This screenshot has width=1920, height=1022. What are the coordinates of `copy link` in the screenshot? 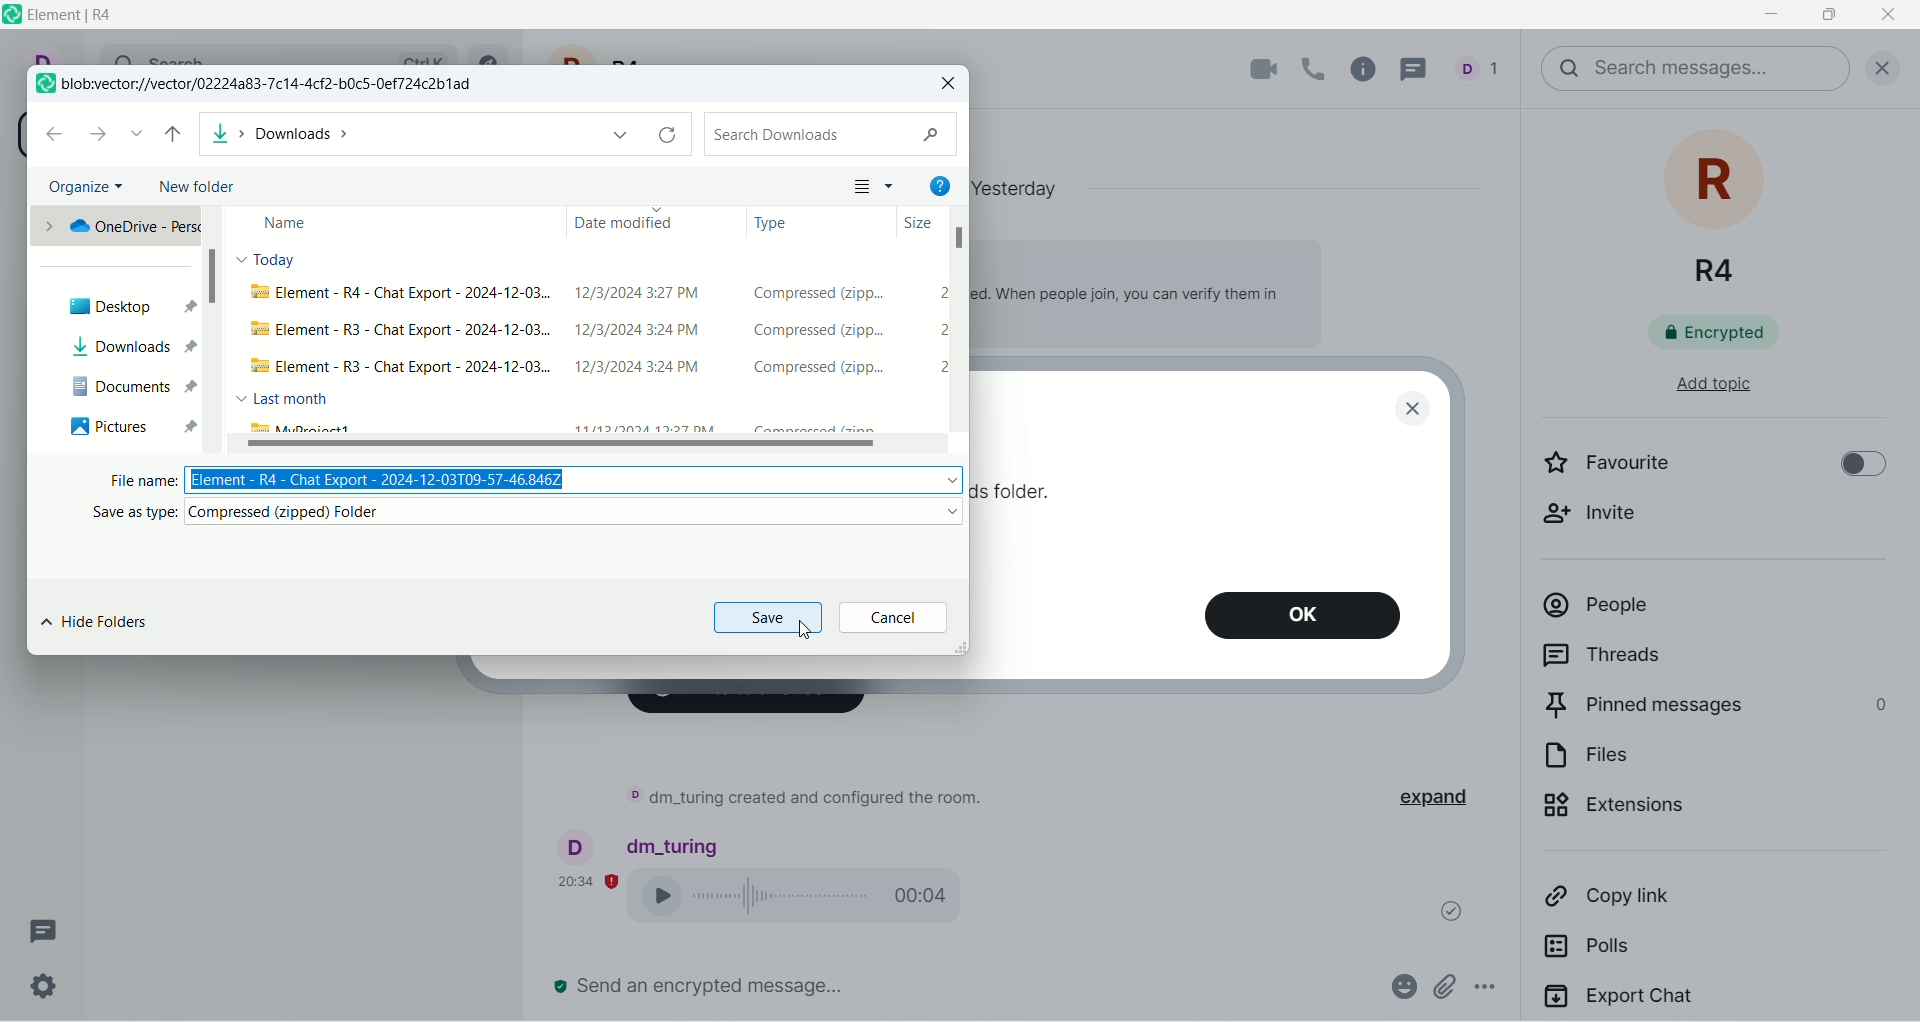 It's located at (1670, 903).